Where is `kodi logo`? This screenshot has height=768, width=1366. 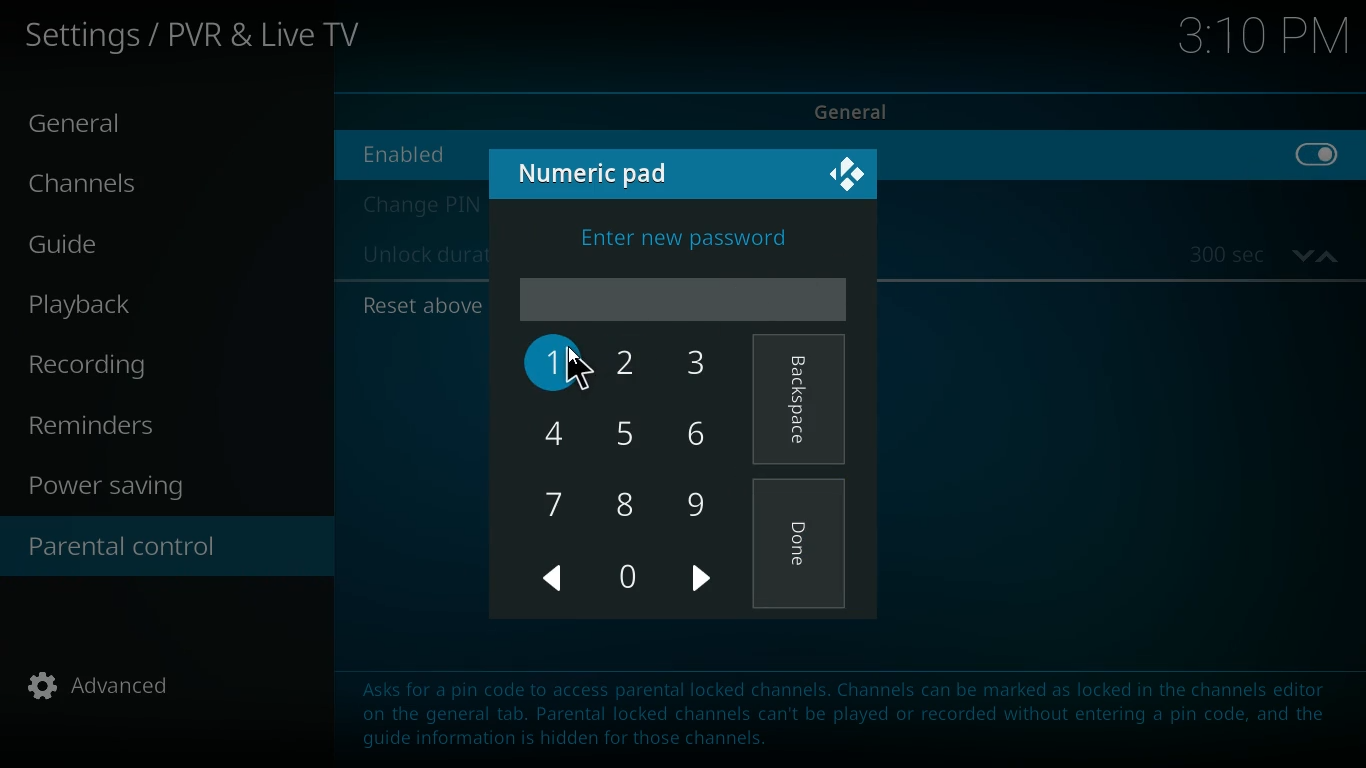
kodi logo is located at coordinates (849, 177).